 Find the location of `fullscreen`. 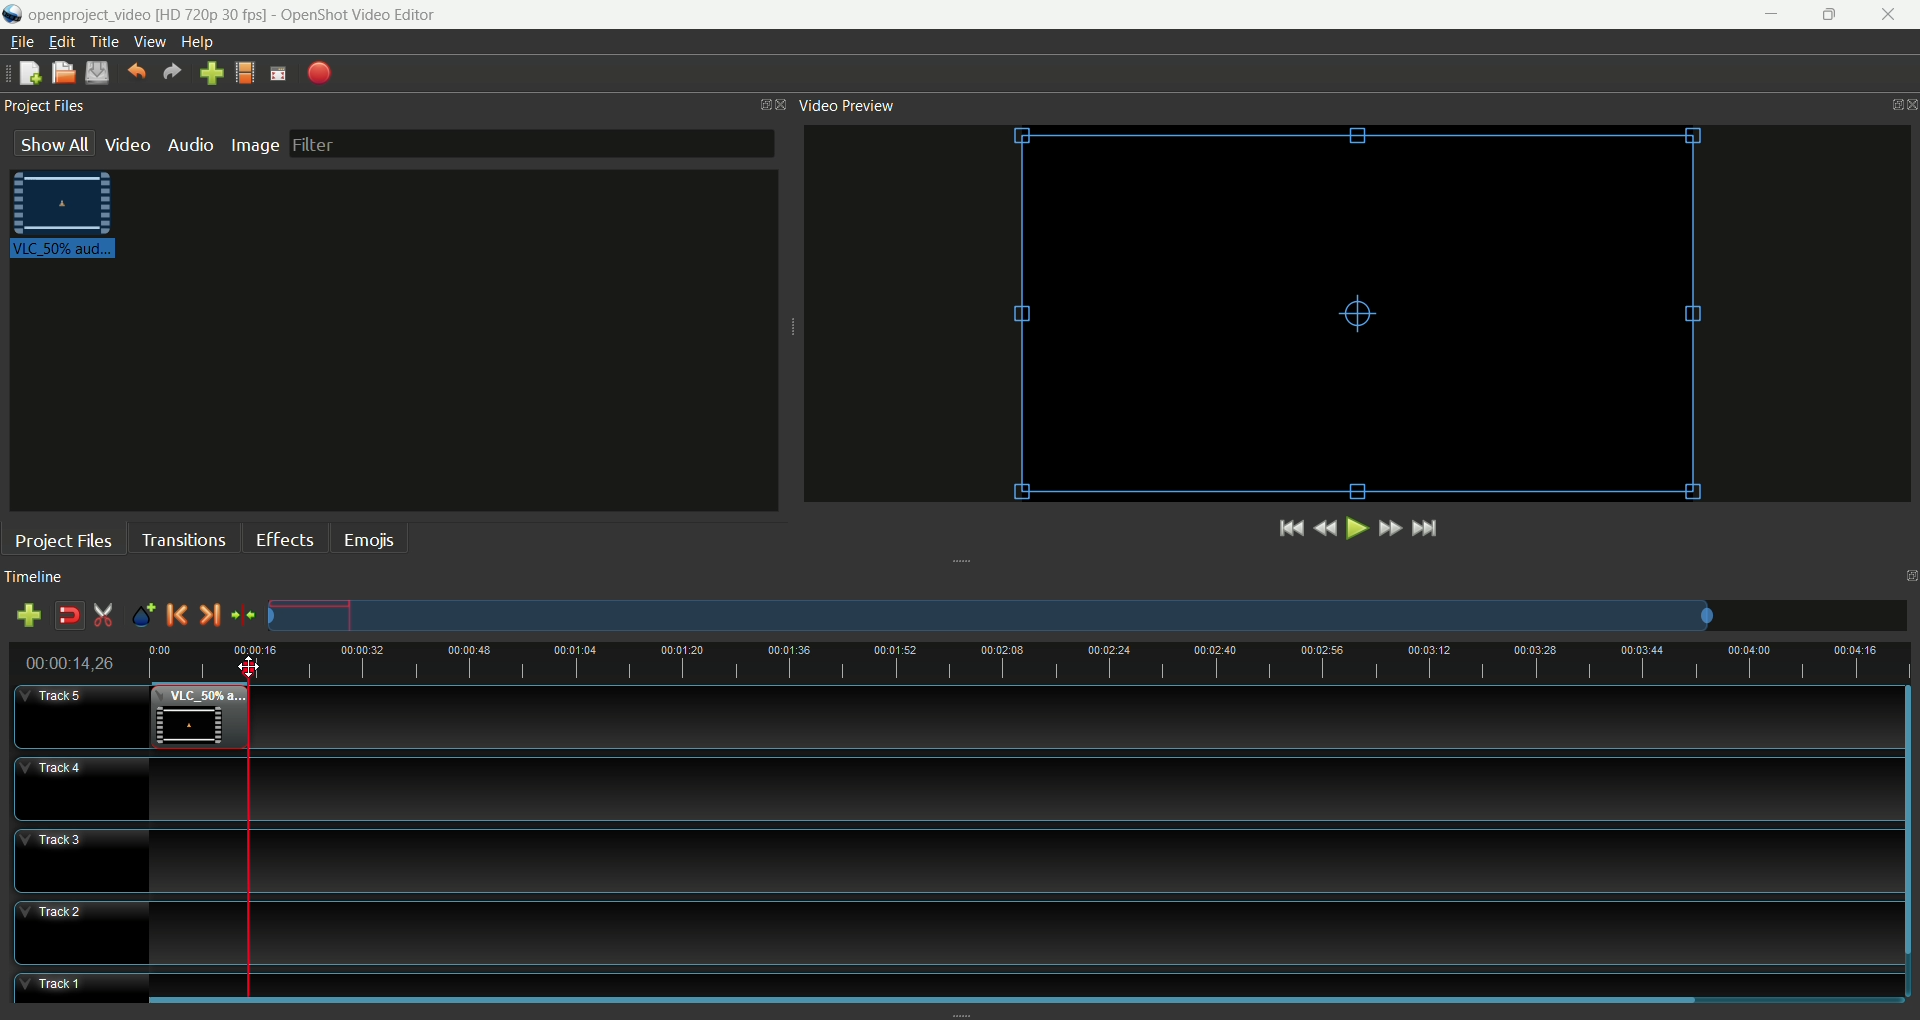

fullscreen is located at coordinates (278, 71).